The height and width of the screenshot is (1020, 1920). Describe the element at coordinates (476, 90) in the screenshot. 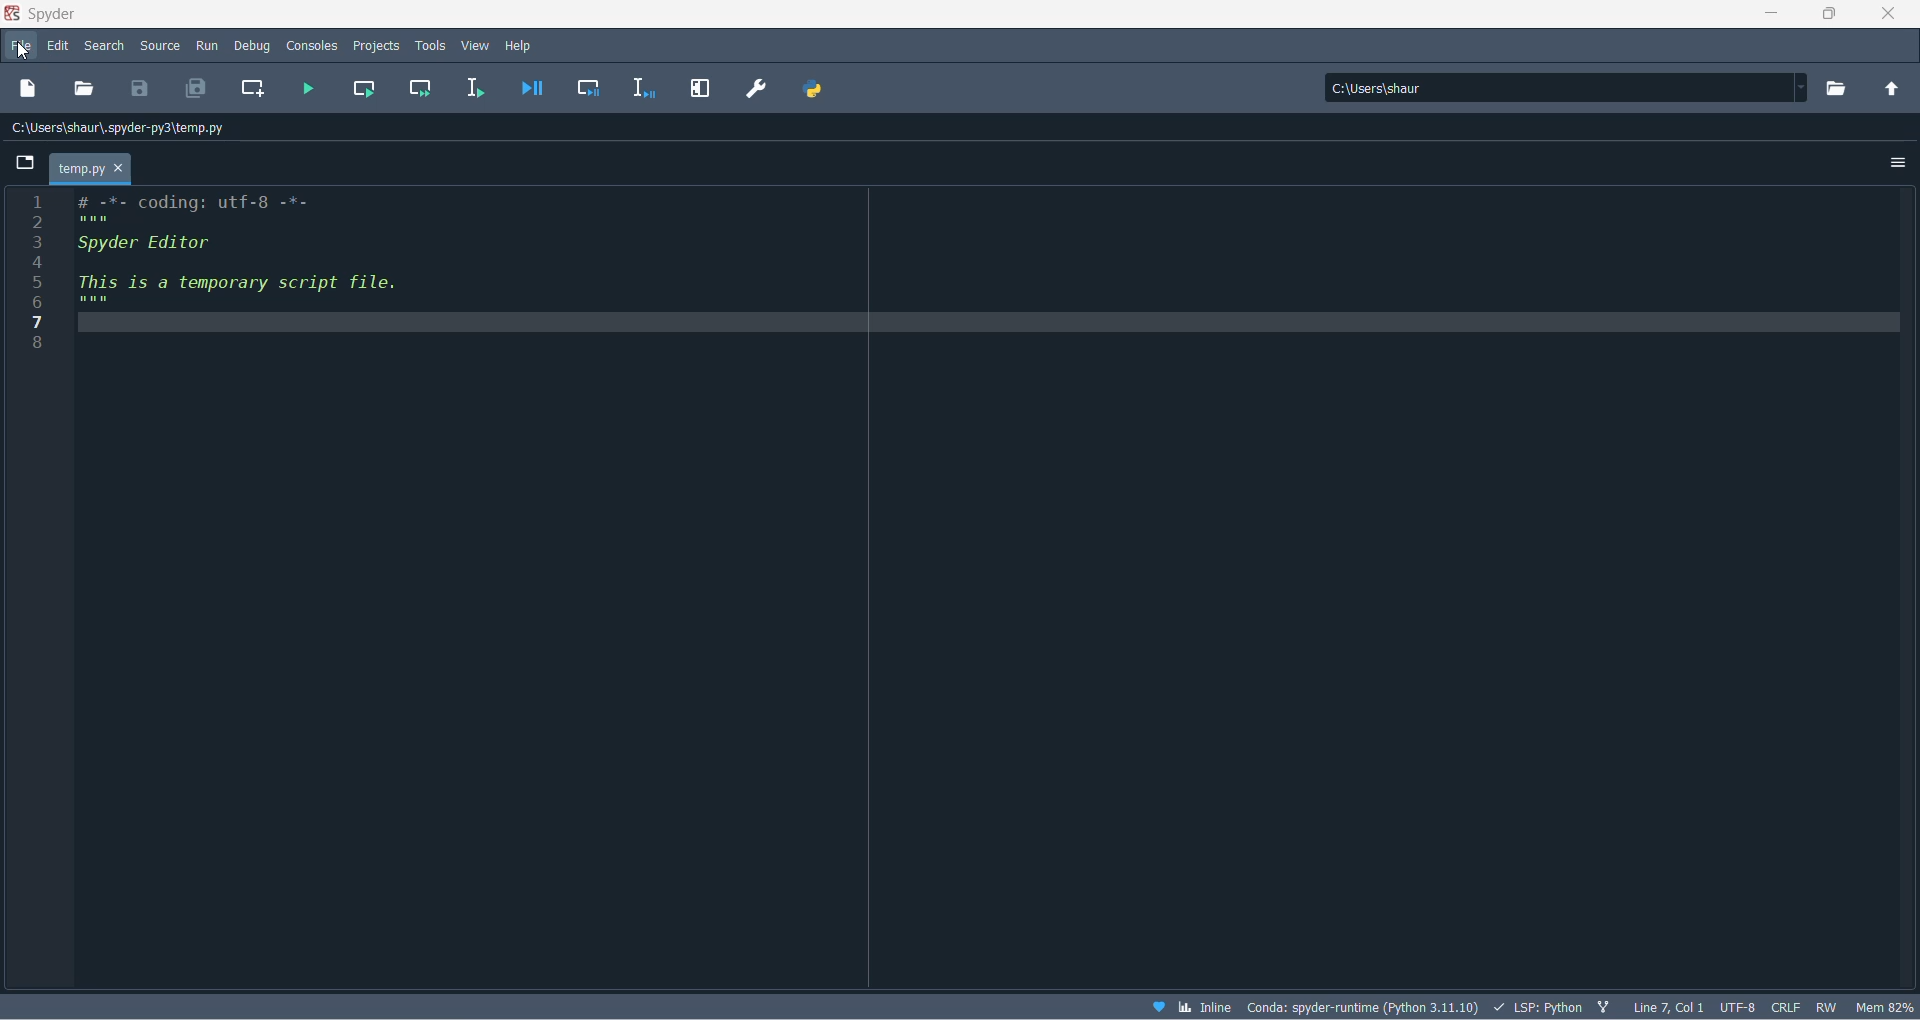

I see `run selection` at that location.